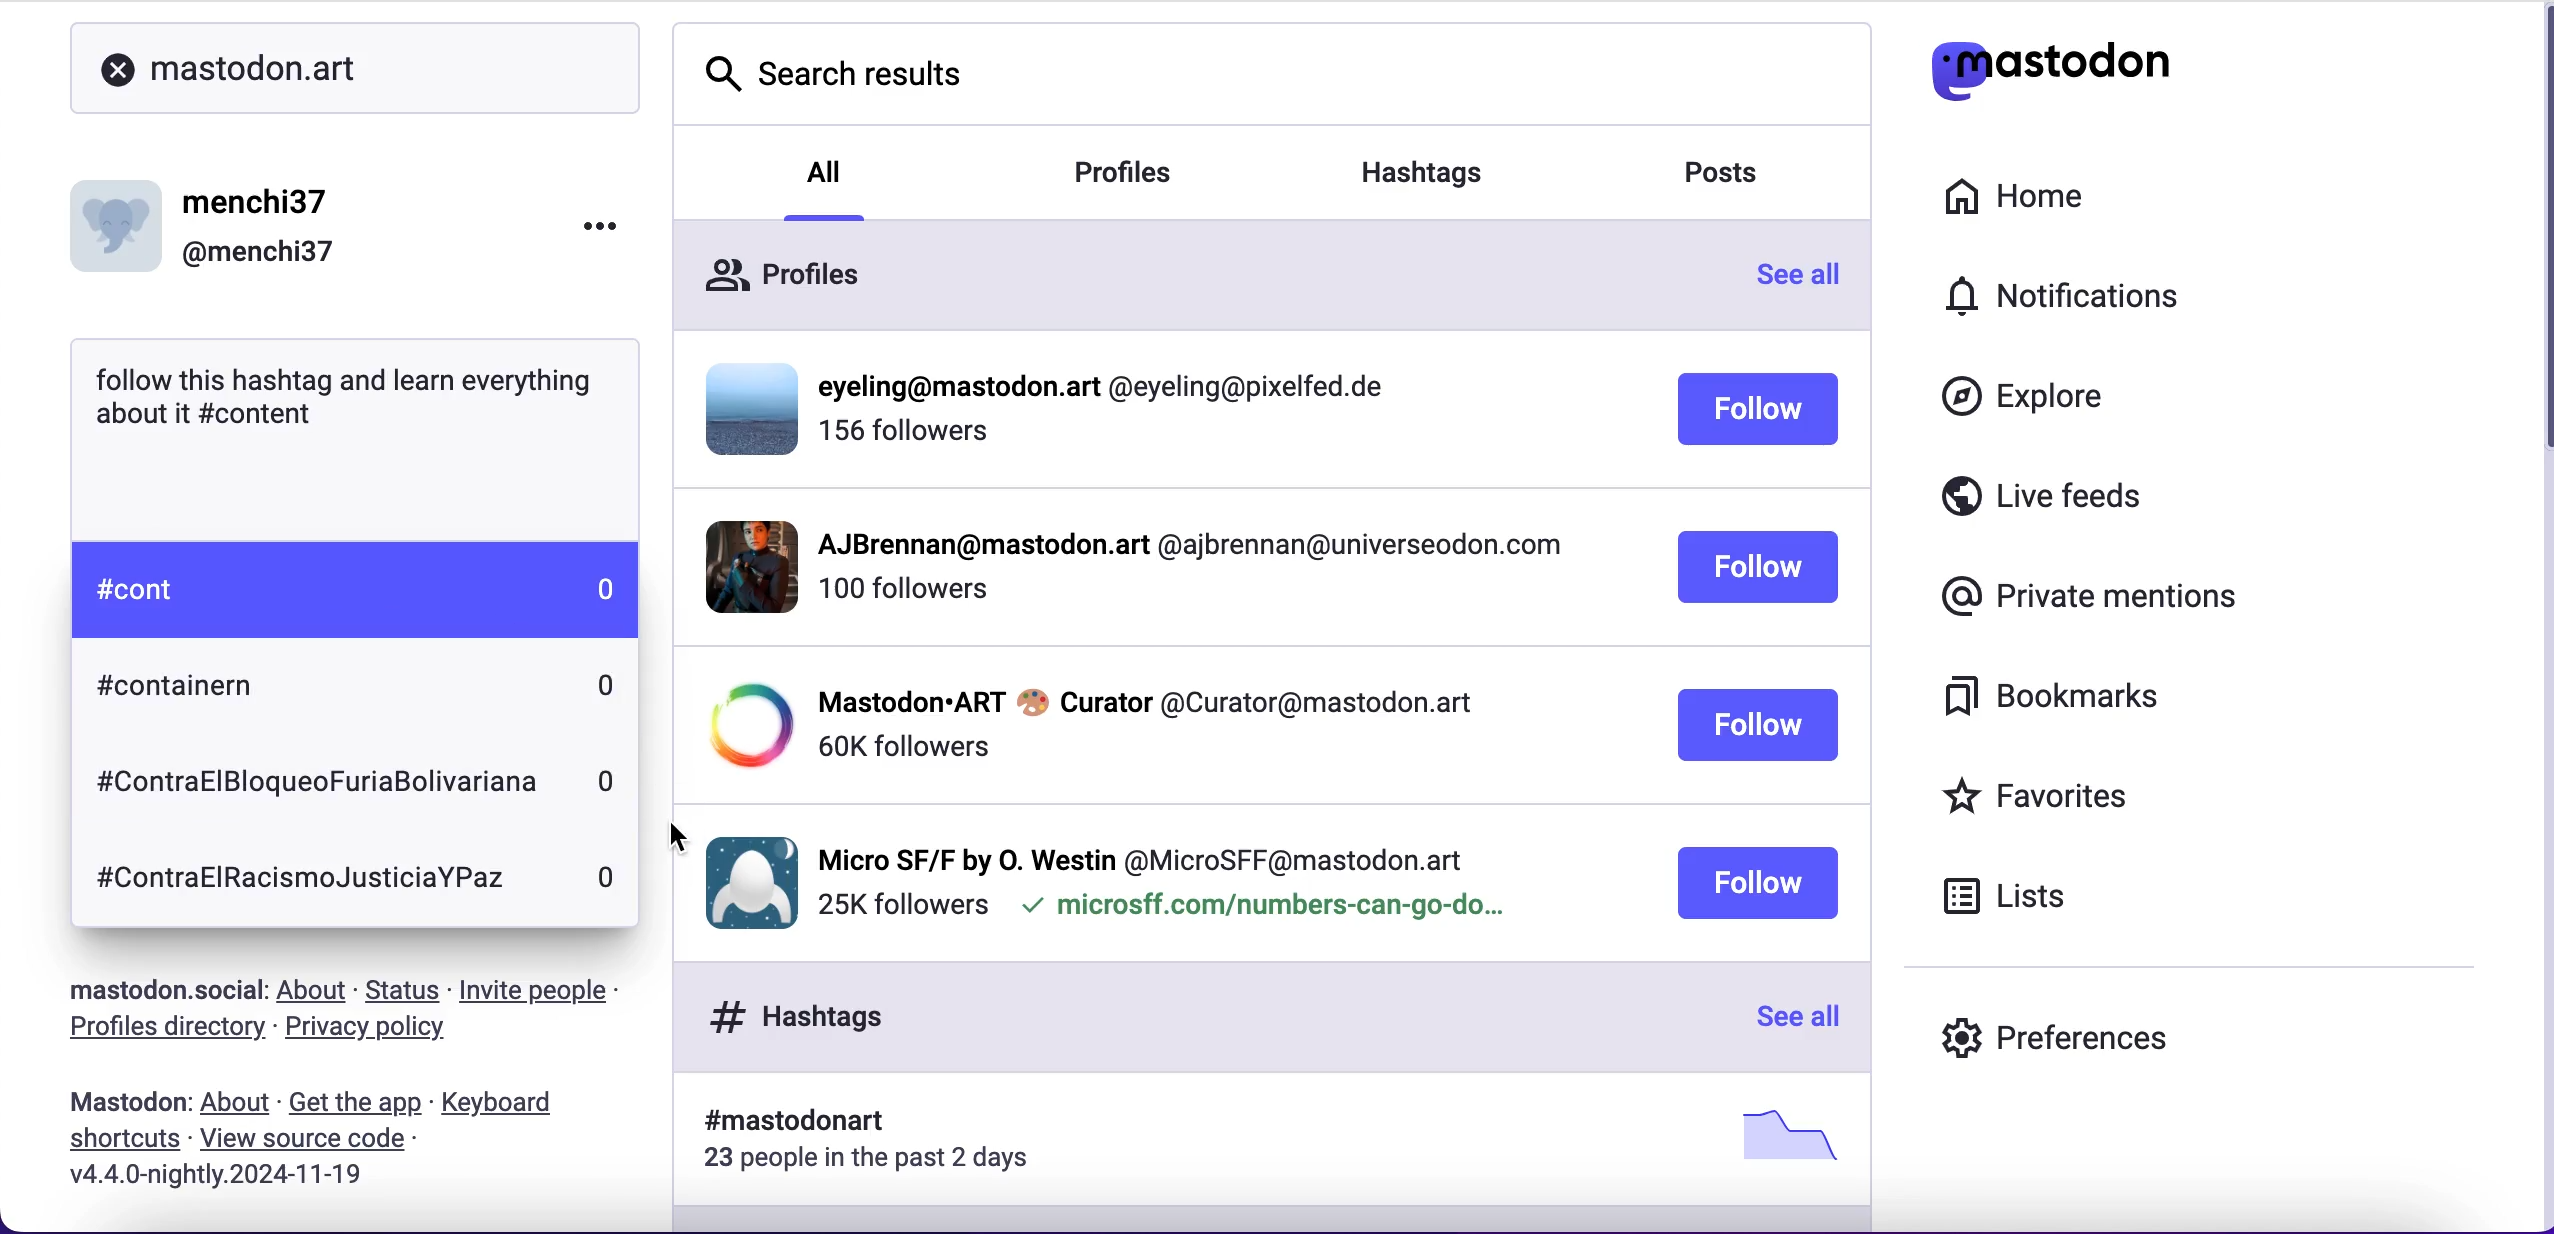 The image size is (2554, 1234). What do you see at coordinates (271, 1182) in the screenshot?
I see `2024-11-19` at bounding box center [271, 1182].